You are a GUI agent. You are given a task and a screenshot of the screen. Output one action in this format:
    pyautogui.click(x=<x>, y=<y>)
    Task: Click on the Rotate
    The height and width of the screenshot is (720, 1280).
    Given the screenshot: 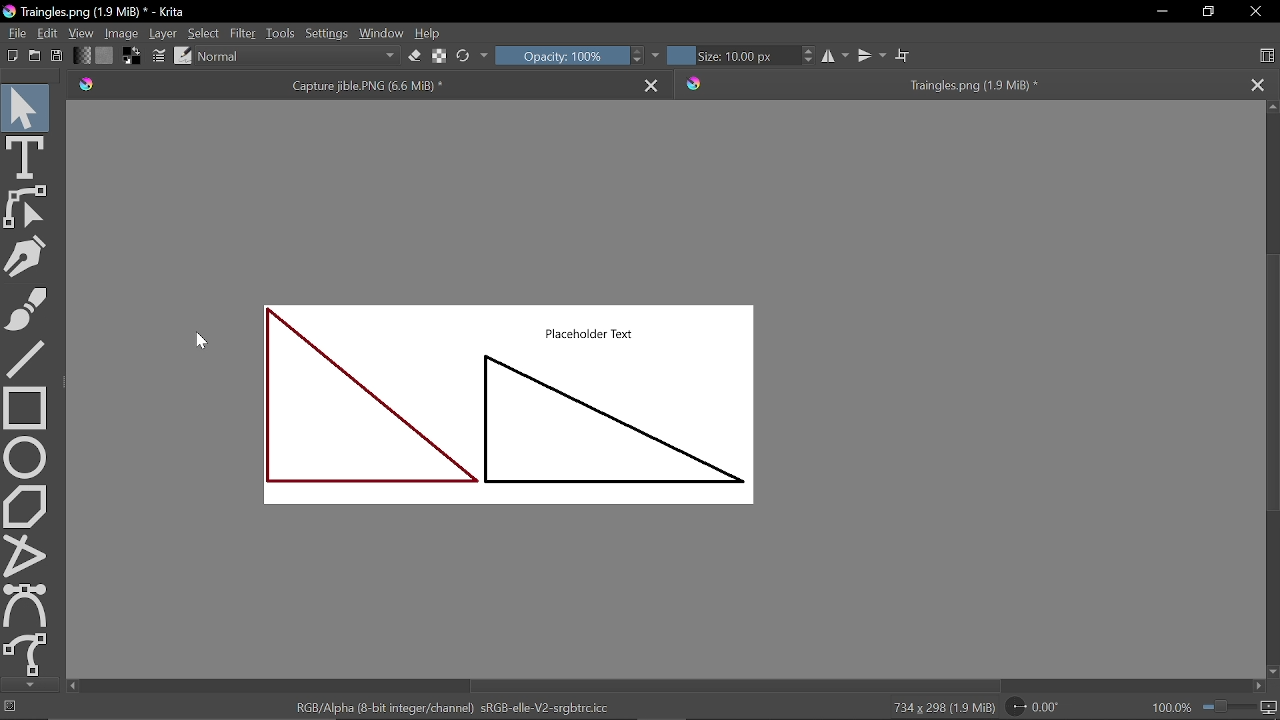 What is the action you would take?
    pyautogui.click(x=1033, y=708)
    